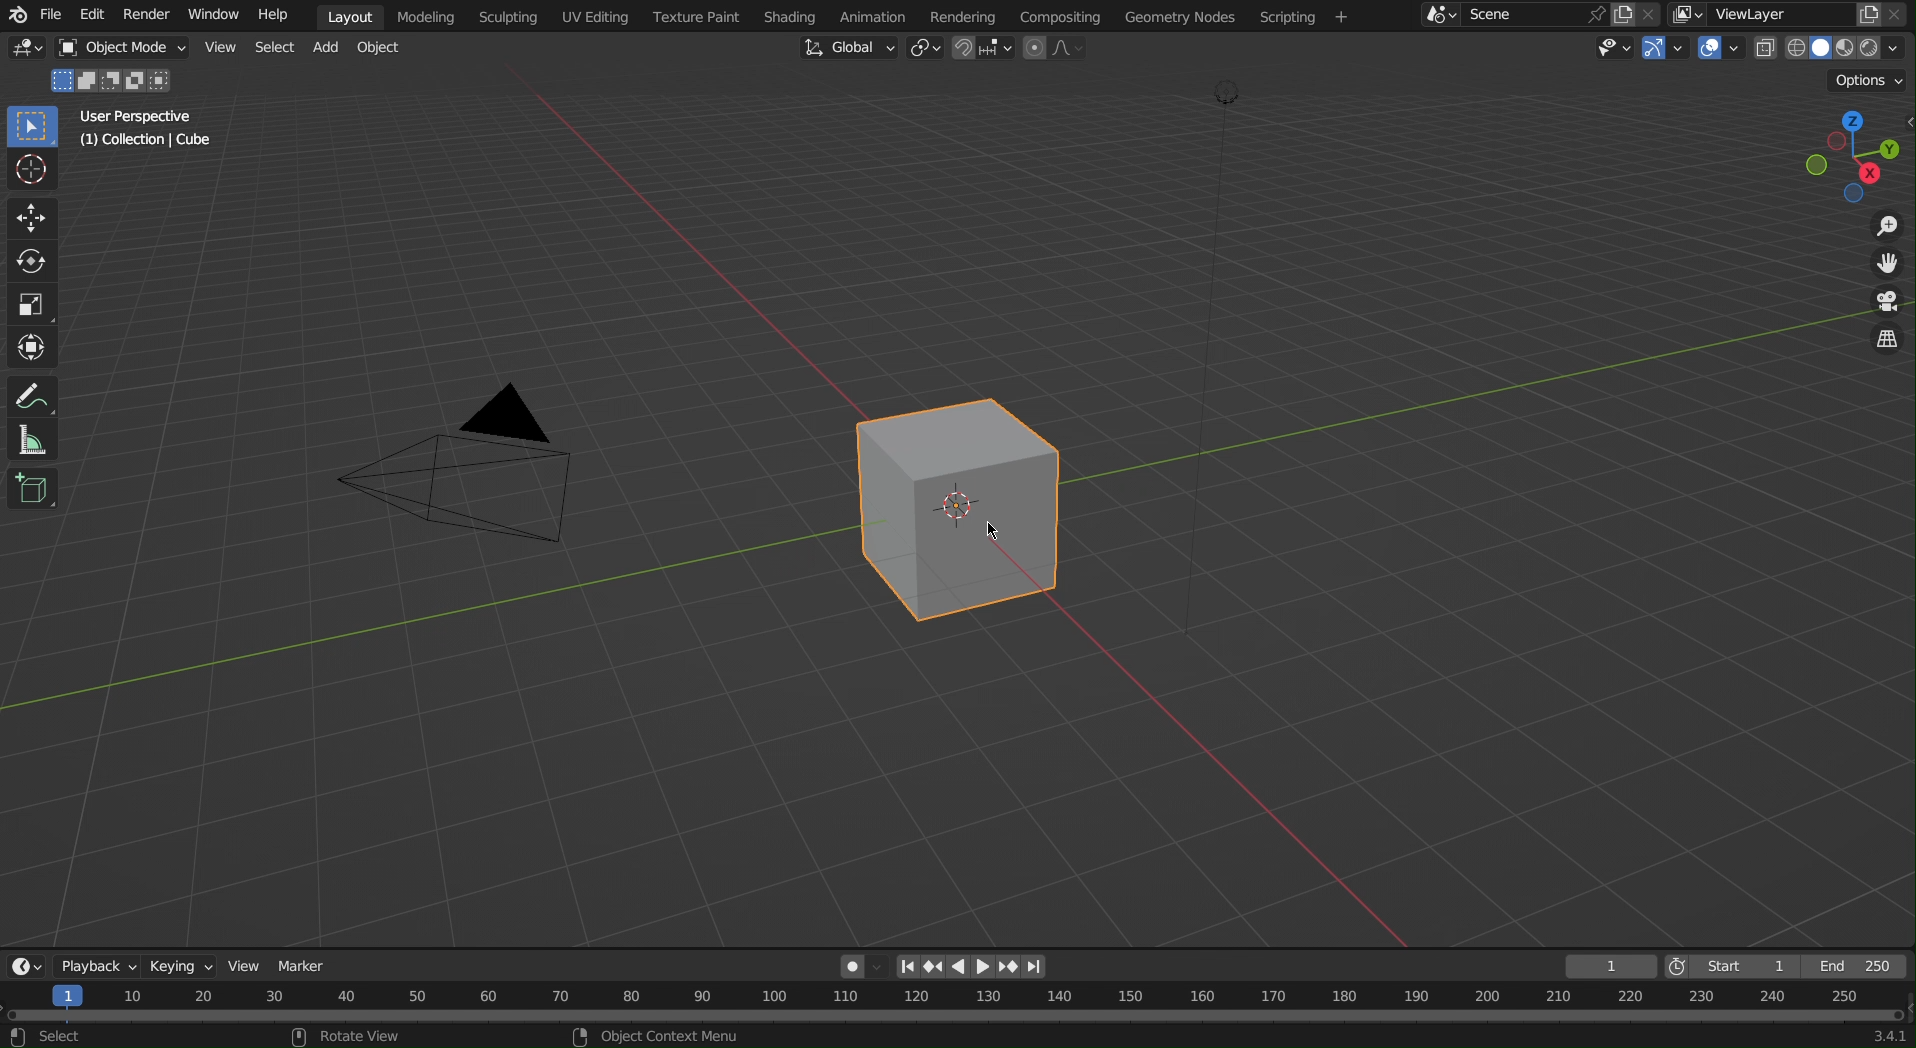  Describe the element at coordinates (1902, 15) in the screenshot. I see `Close` at that location.